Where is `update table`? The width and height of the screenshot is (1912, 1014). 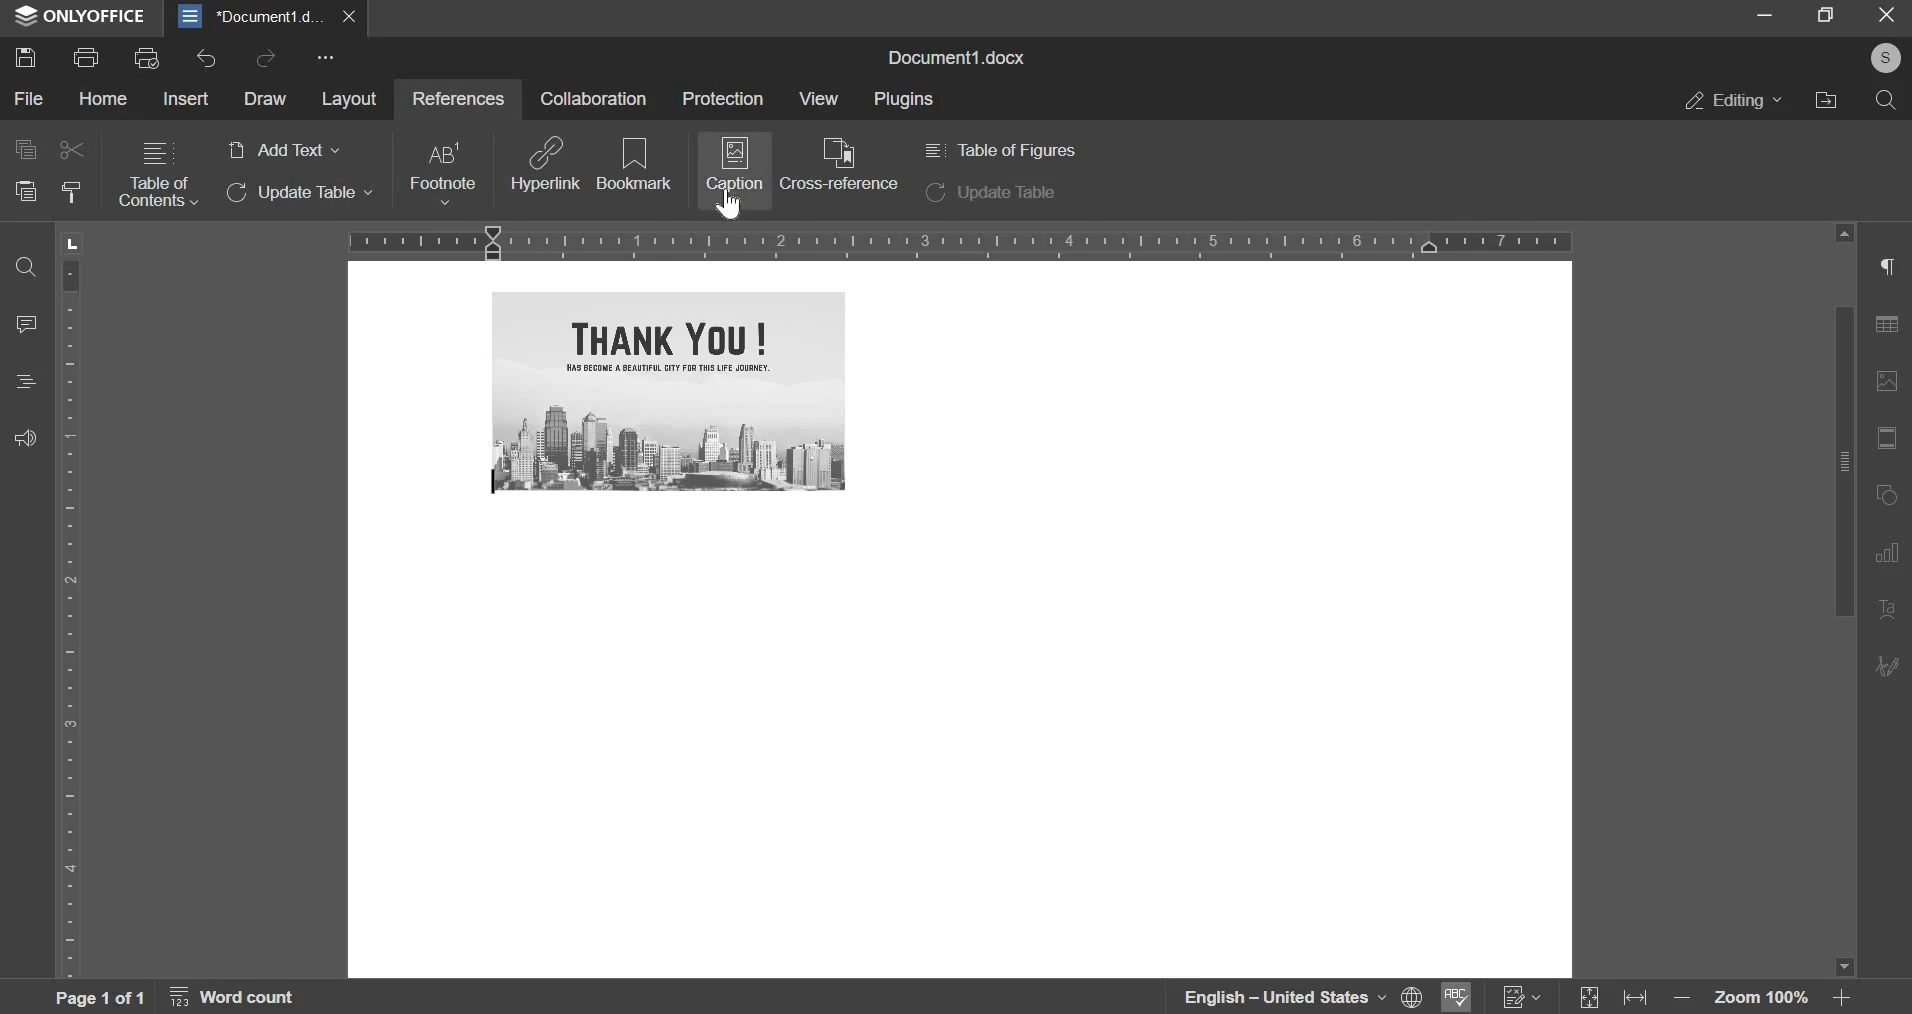
update table is located at coordinates (991, 194).